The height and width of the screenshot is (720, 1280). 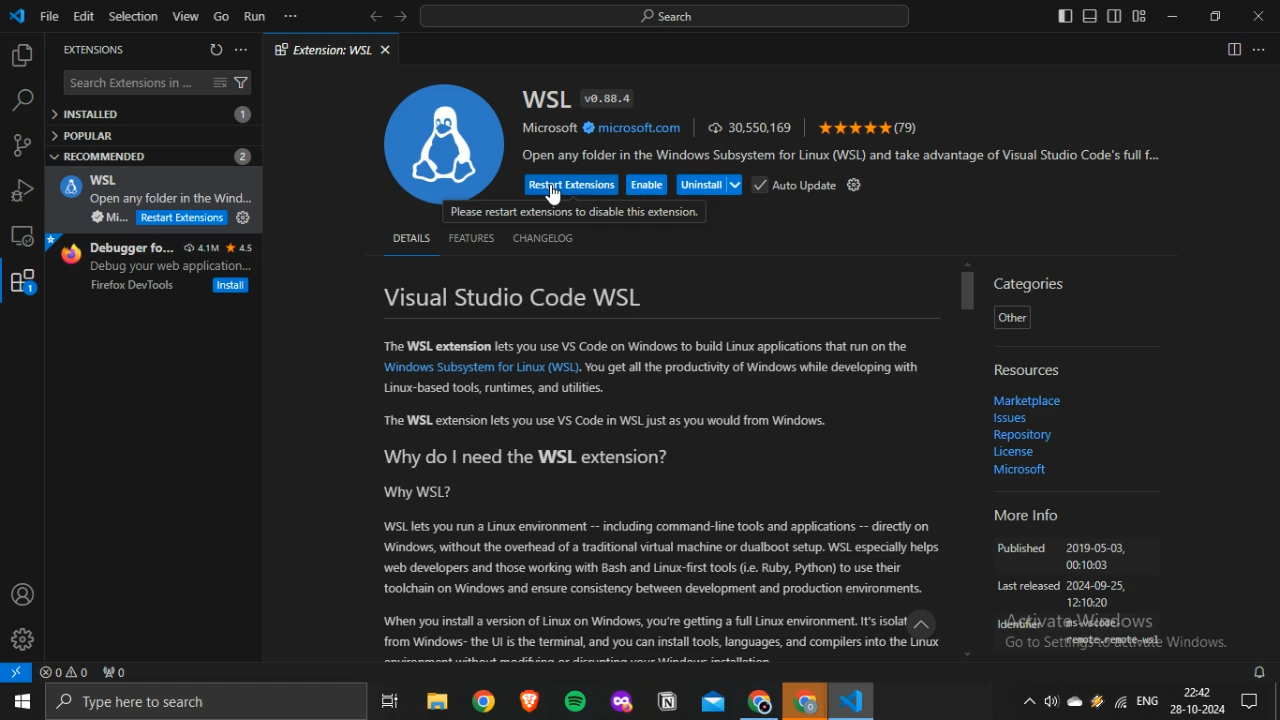 What do you see at coordinates (172, 266) in the screenshot?
I see `Debug your web application...` at bounding box center [172, 266].